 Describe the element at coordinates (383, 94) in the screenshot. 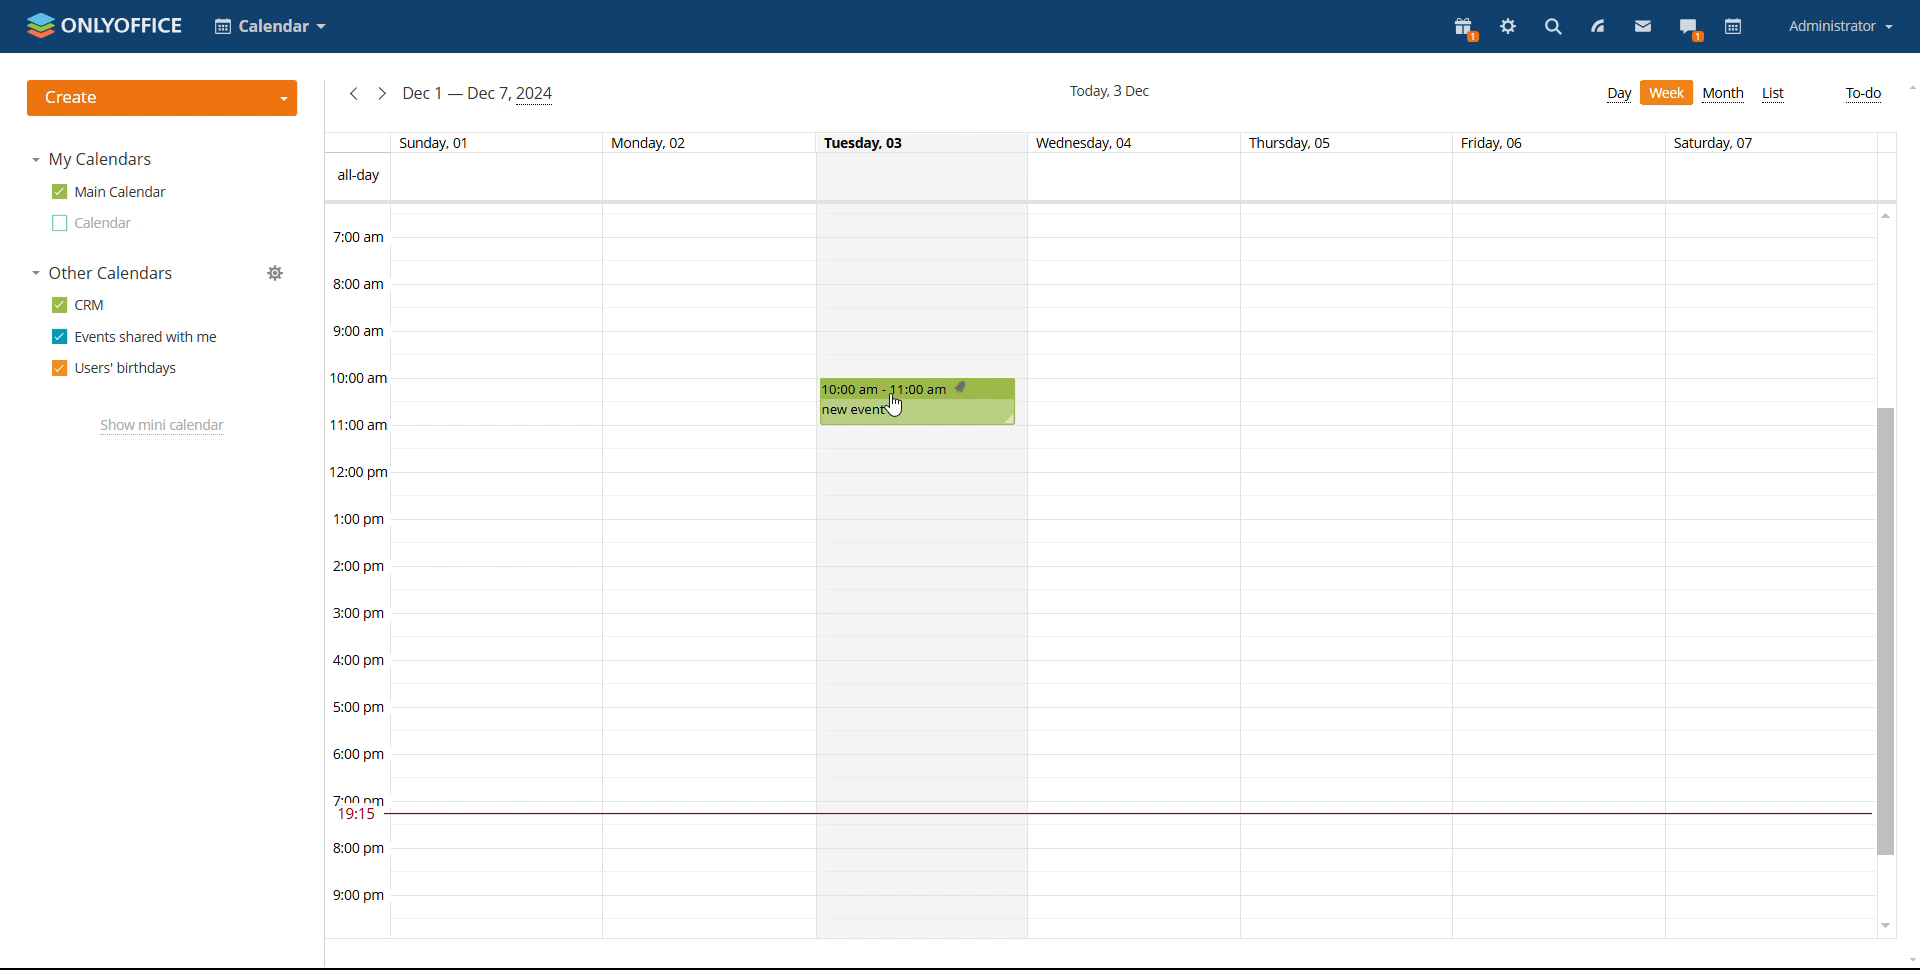

I see `next week` at that location.